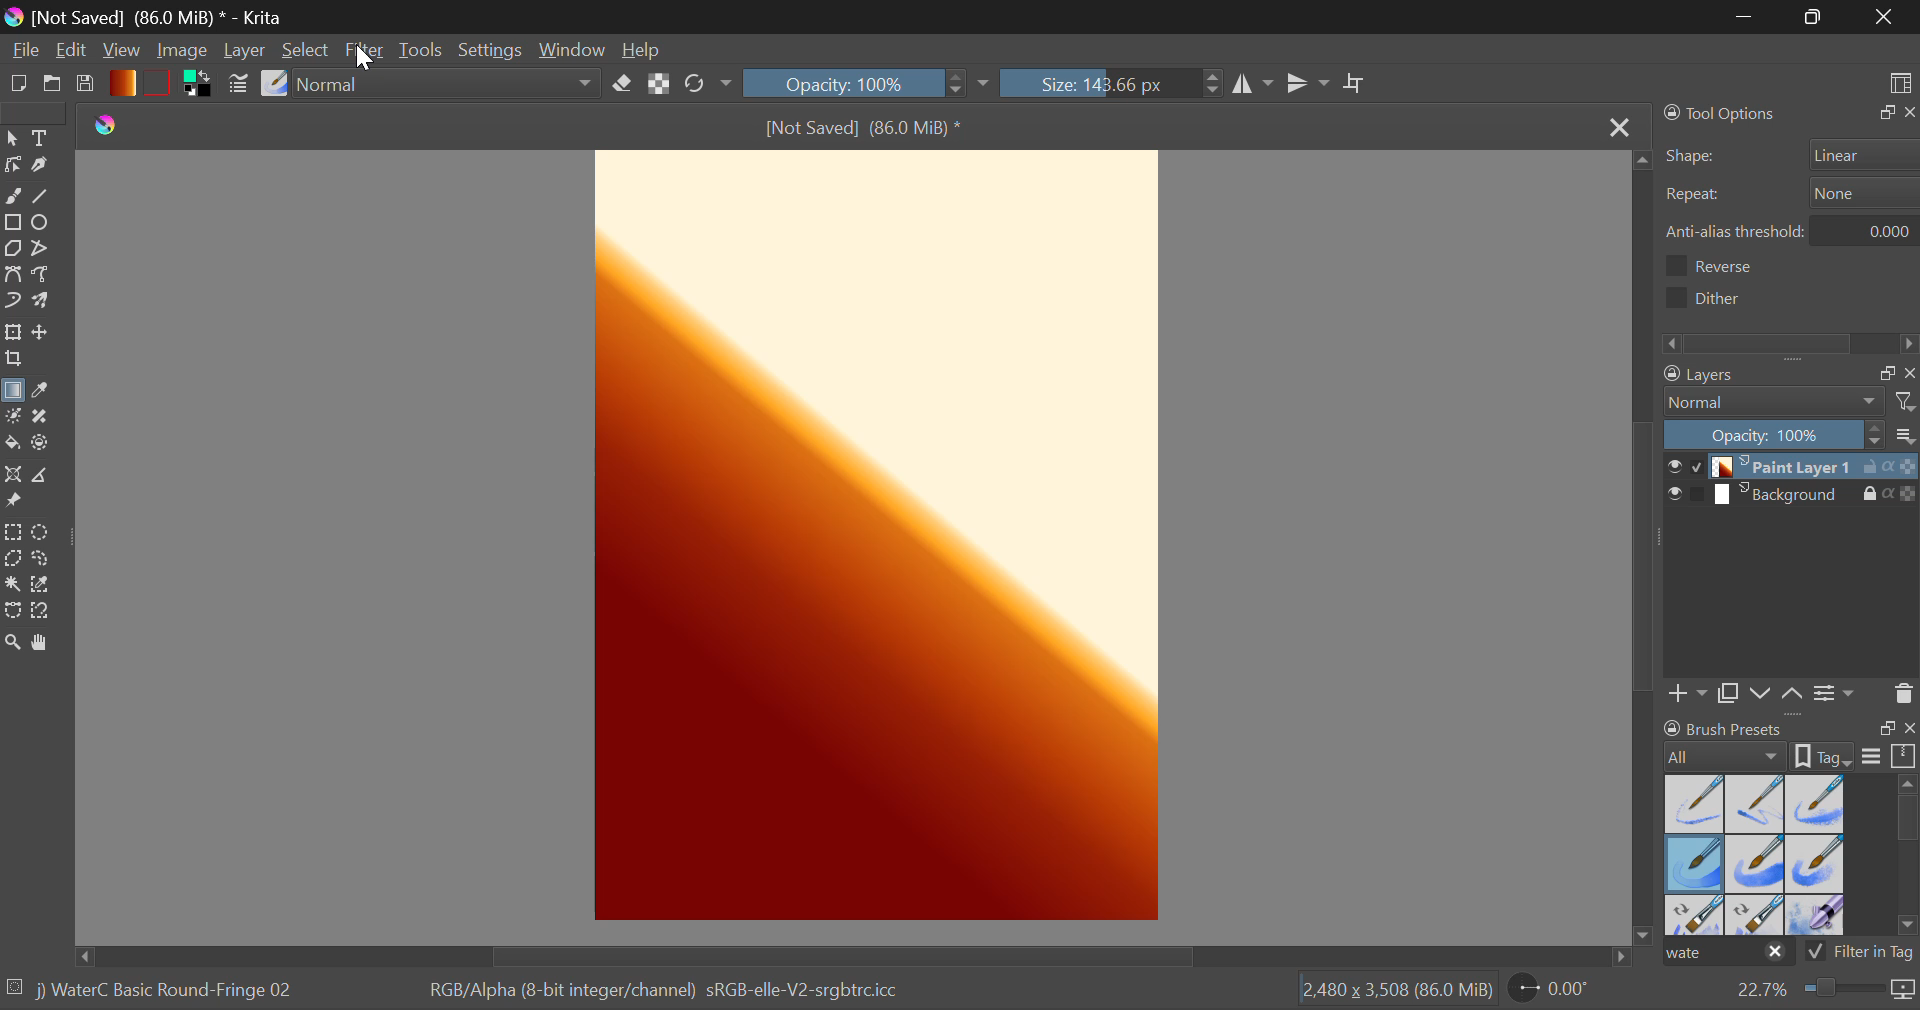 The width and height of the screenshot is (1920, 1010). What do you see at coordinates (1859, 193) in the screenshot?
I see `repeat button` at bounding box center [1859, 193].